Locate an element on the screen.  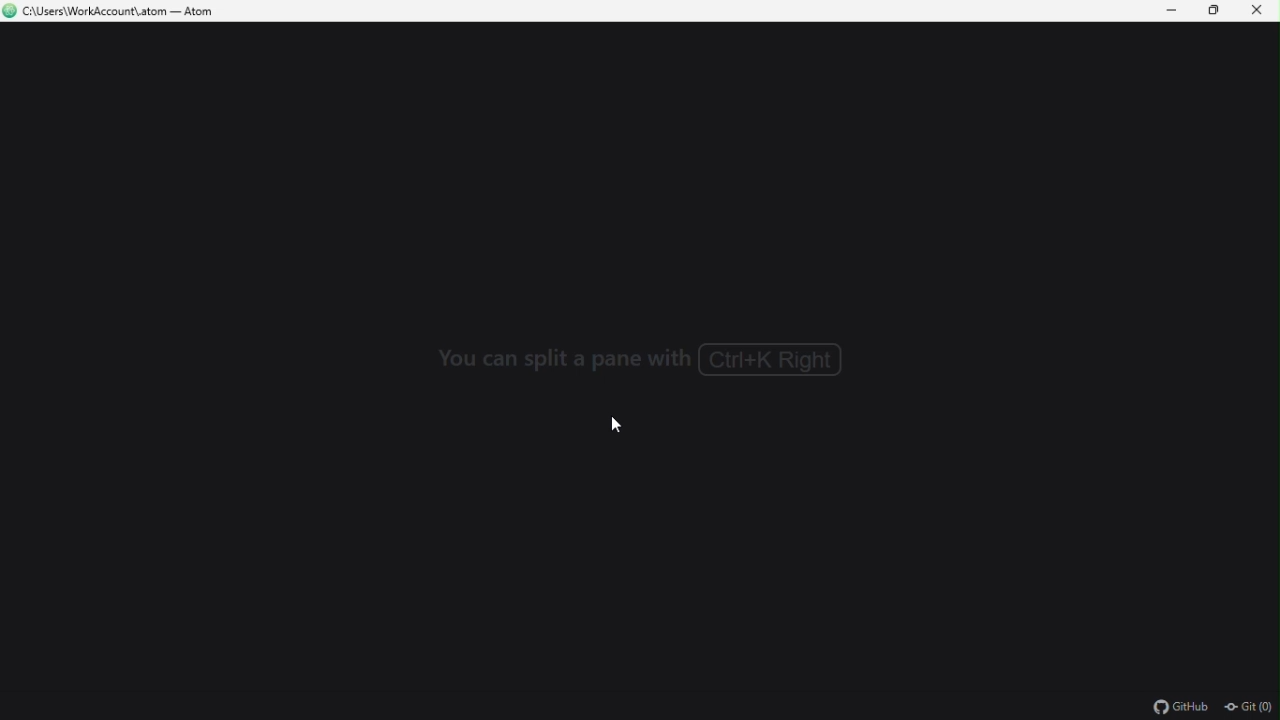
Close is located at coordinates (1259, 11).